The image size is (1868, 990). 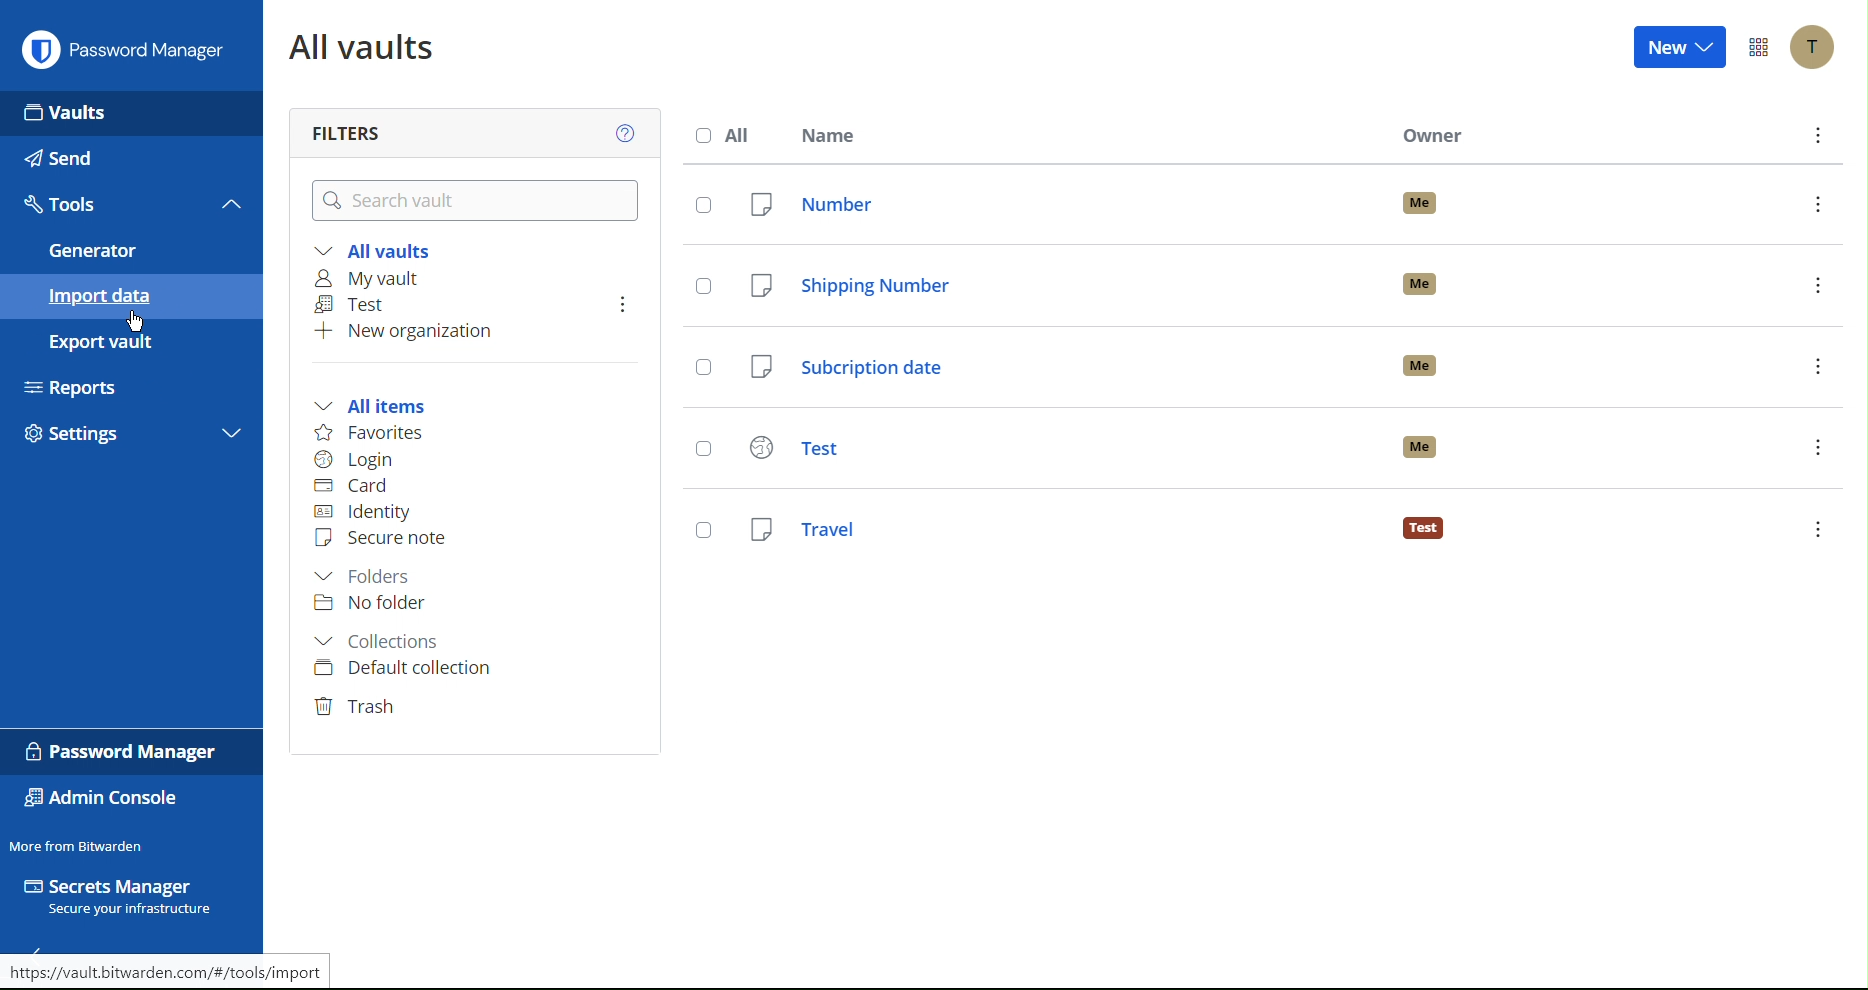 I want to click on My vault, so click(x=372, y=278).